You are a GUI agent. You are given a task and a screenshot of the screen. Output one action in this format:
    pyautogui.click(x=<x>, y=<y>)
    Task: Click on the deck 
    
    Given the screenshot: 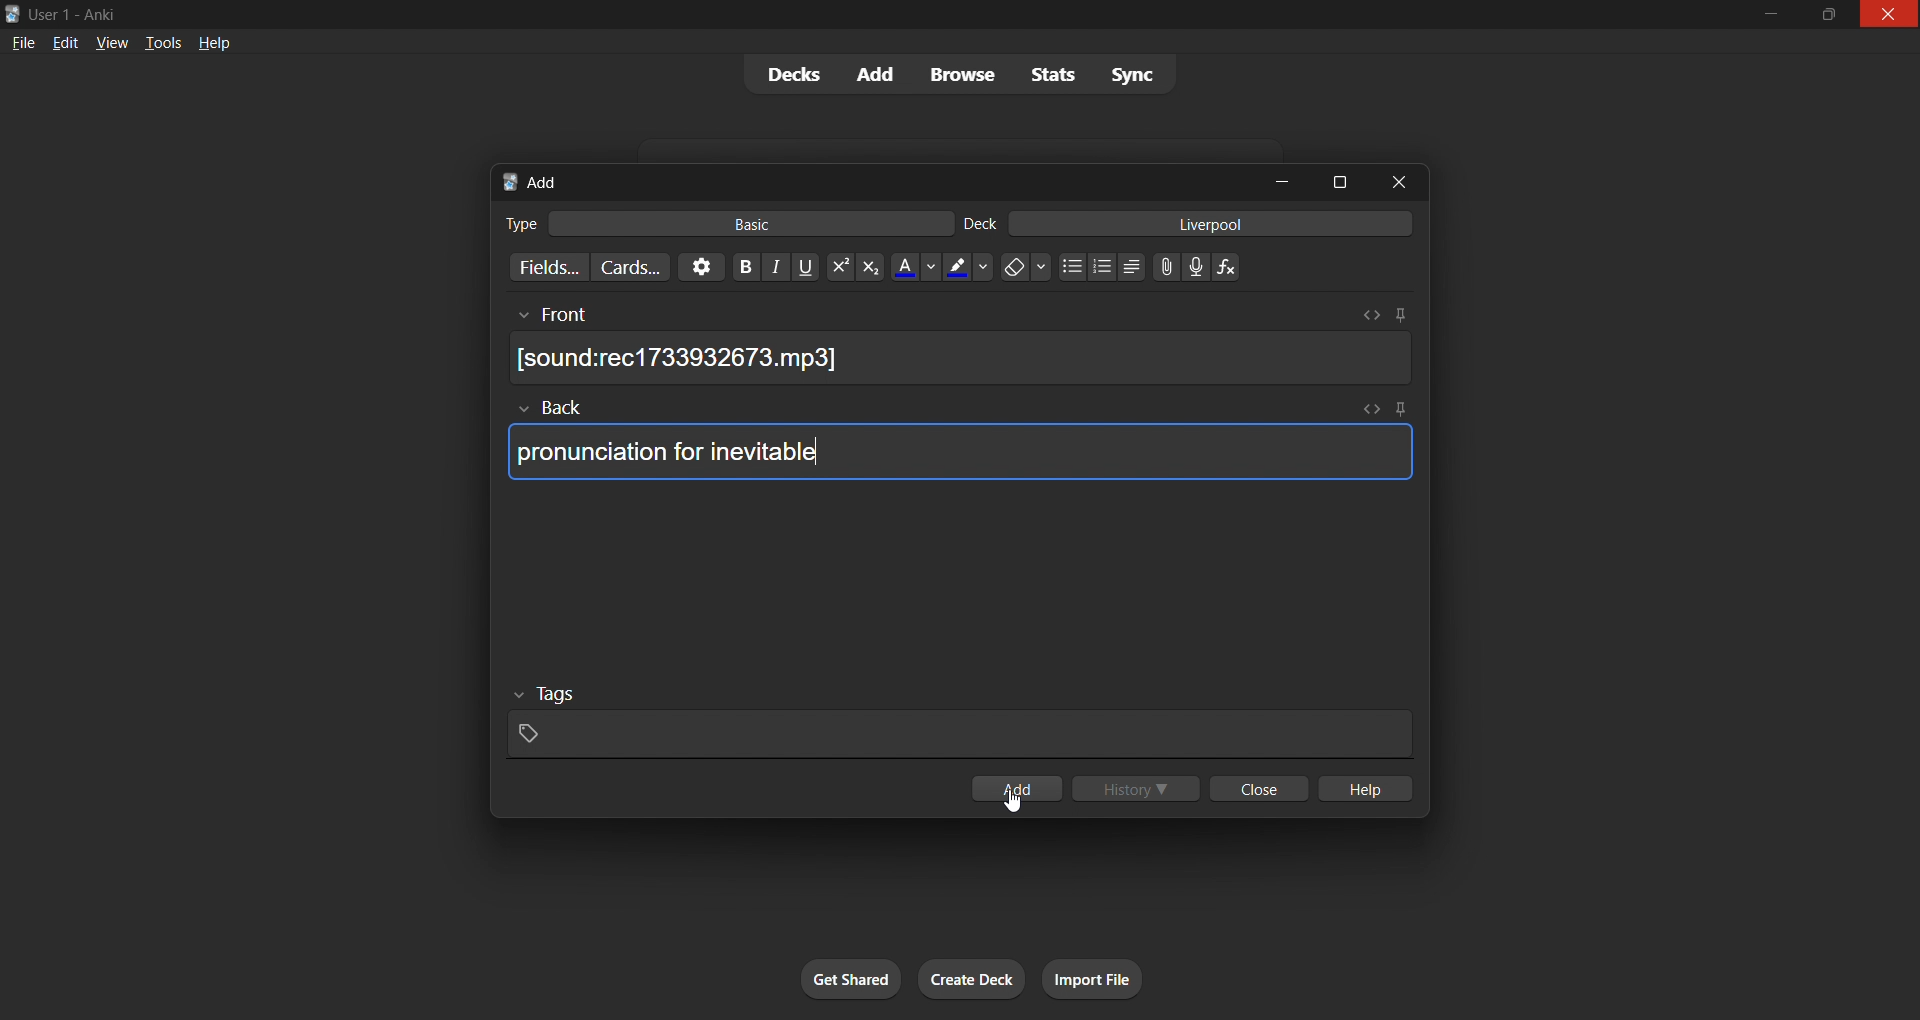 What is the action you would take?
    pyautogui.click(x=984, y=222)
    